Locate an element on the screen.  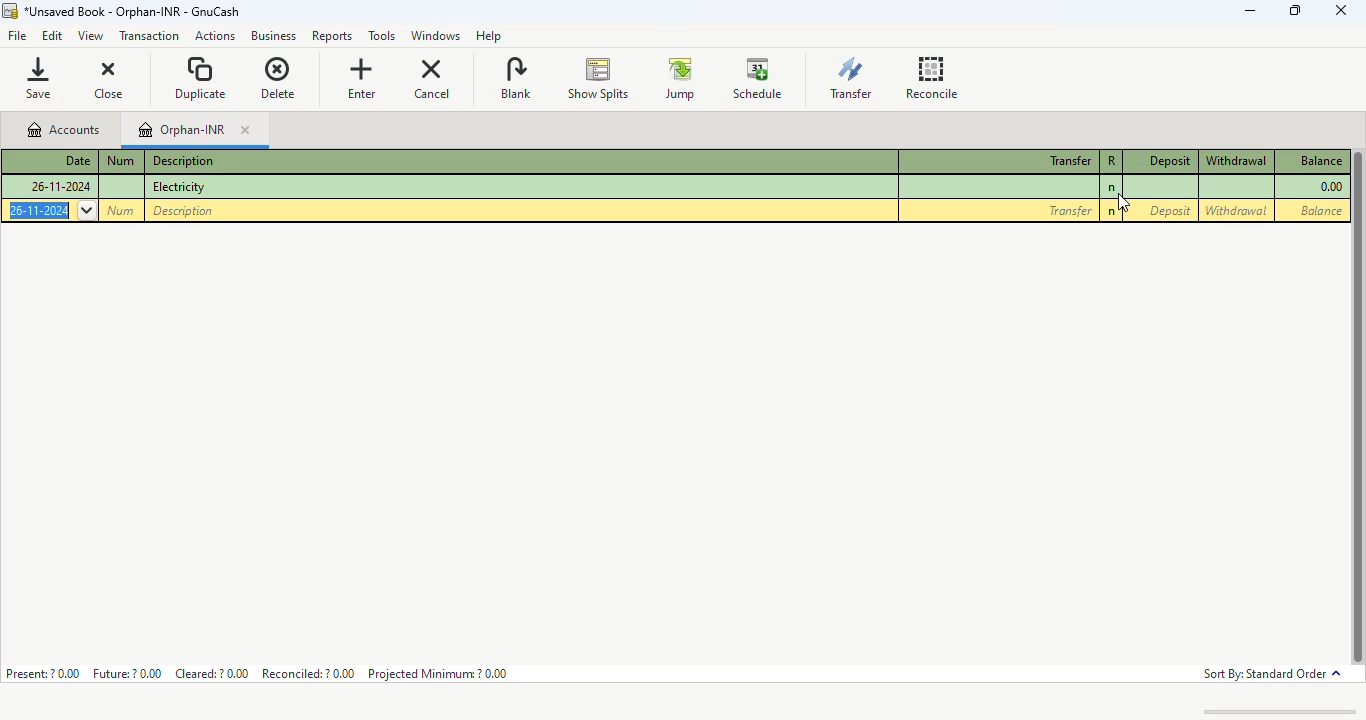
withdrawal is located at coordinates (1237, 161).